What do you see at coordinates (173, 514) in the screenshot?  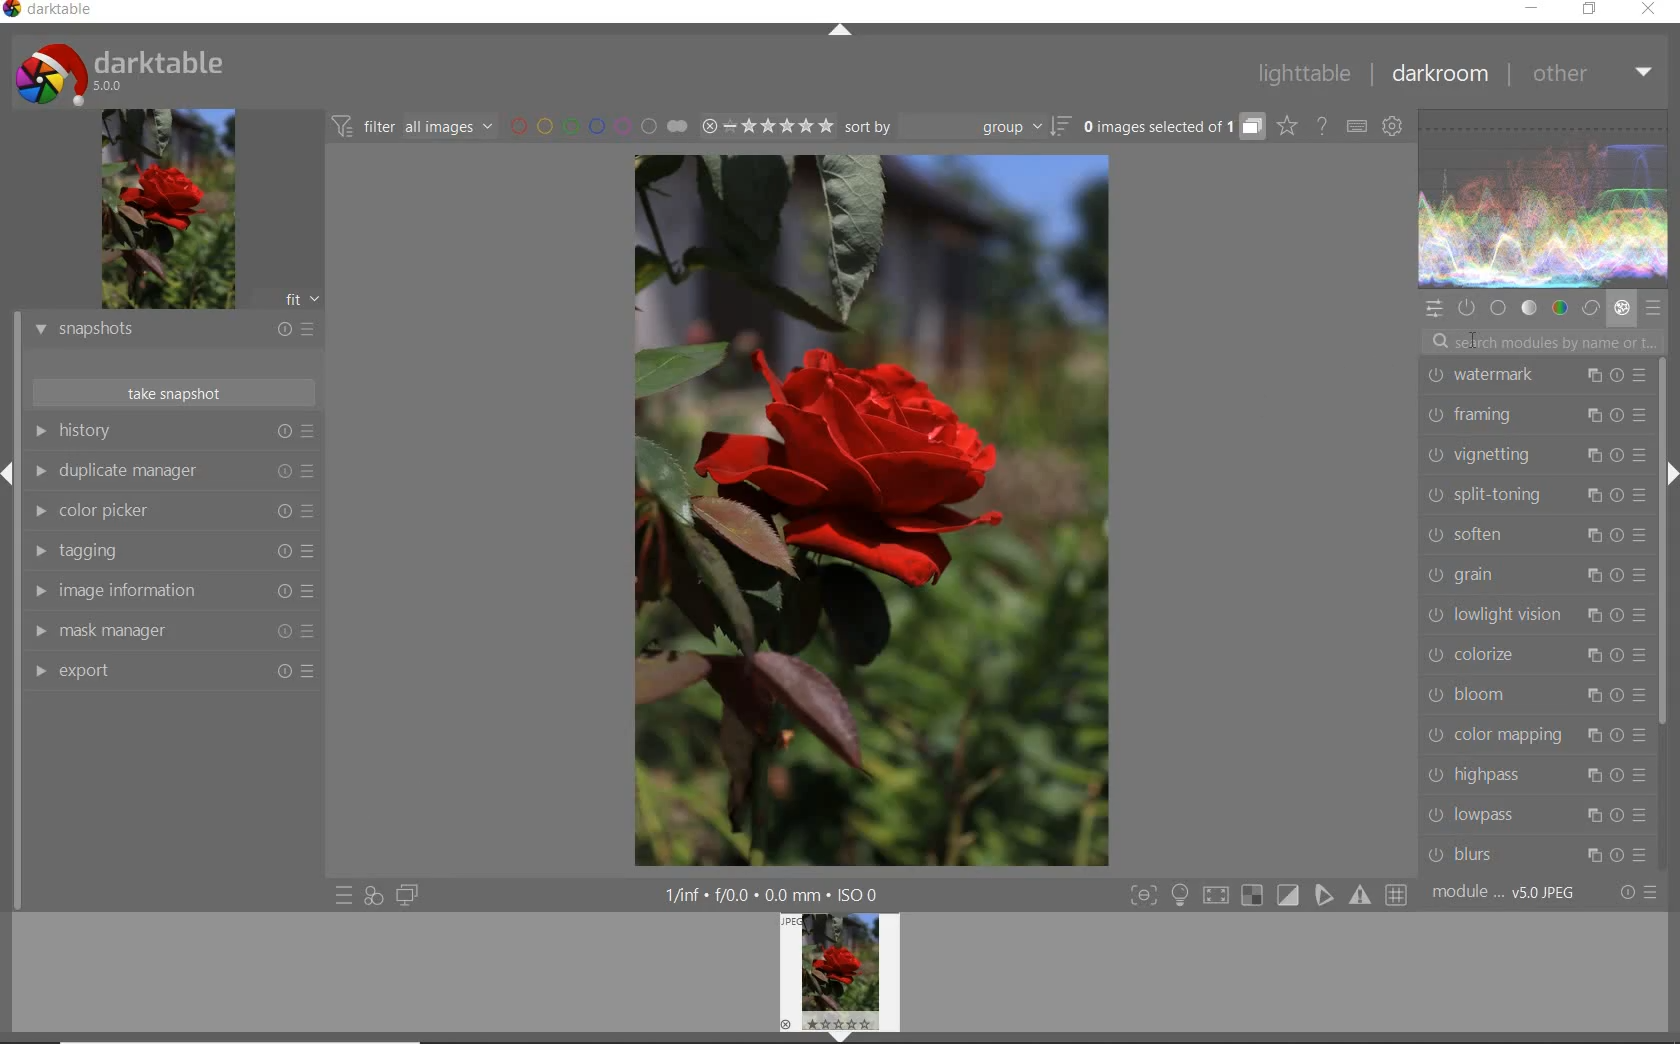 I see `color picker` at bounding box center [173, 514].